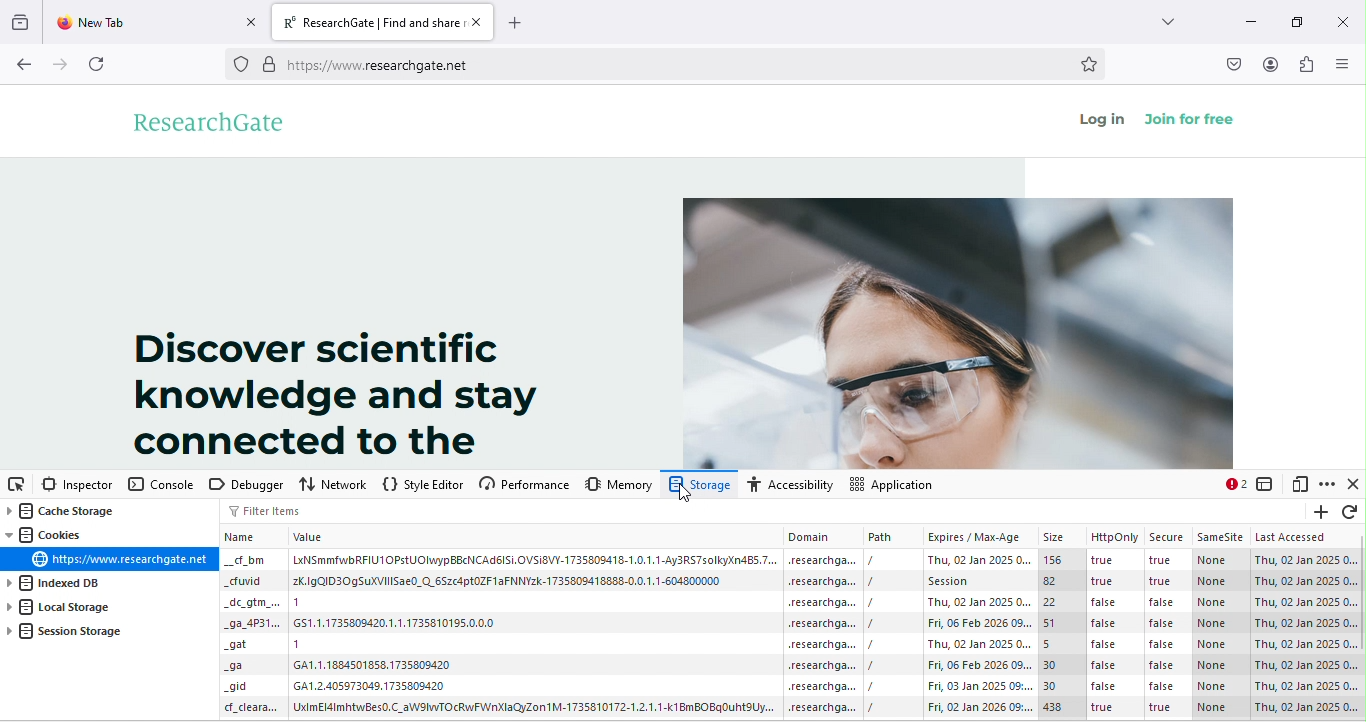 The width and height of the screenshot is (1366, 722). Describe the element at coordinates (1295, 19) in the screenshot. I see `maximize` at that location.